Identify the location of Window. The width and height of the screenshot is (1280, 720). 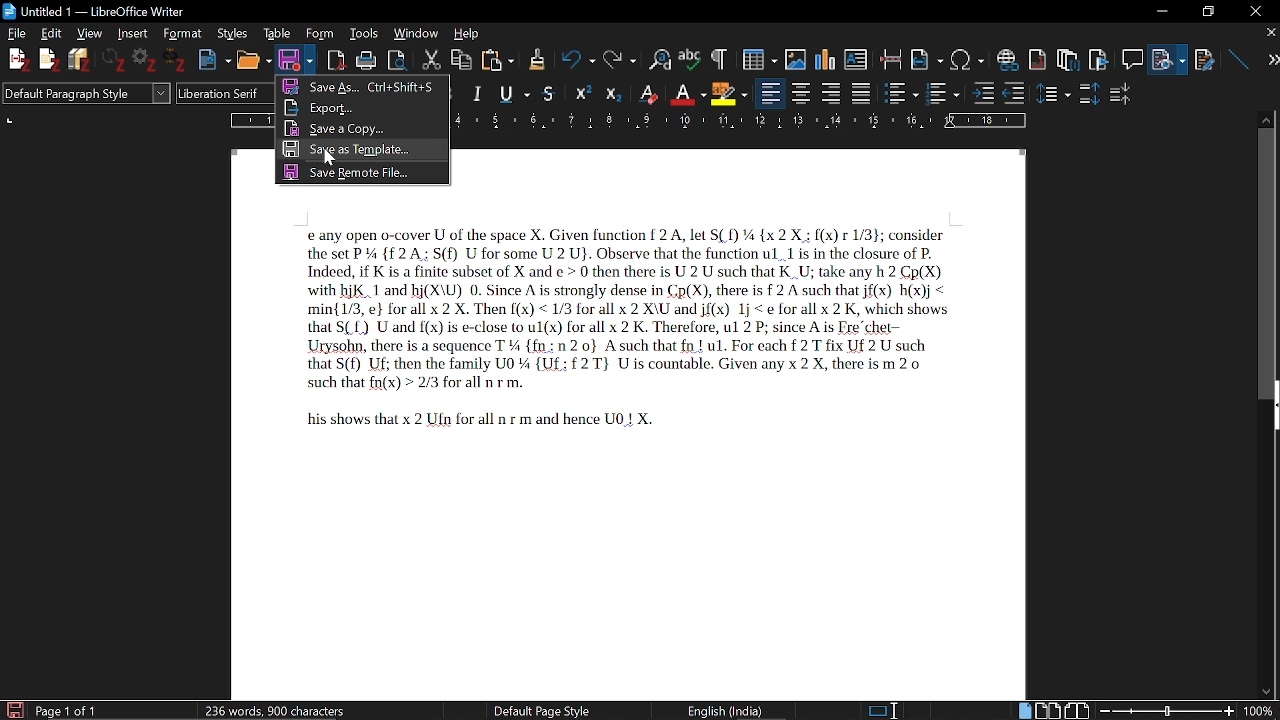
(416, 34).